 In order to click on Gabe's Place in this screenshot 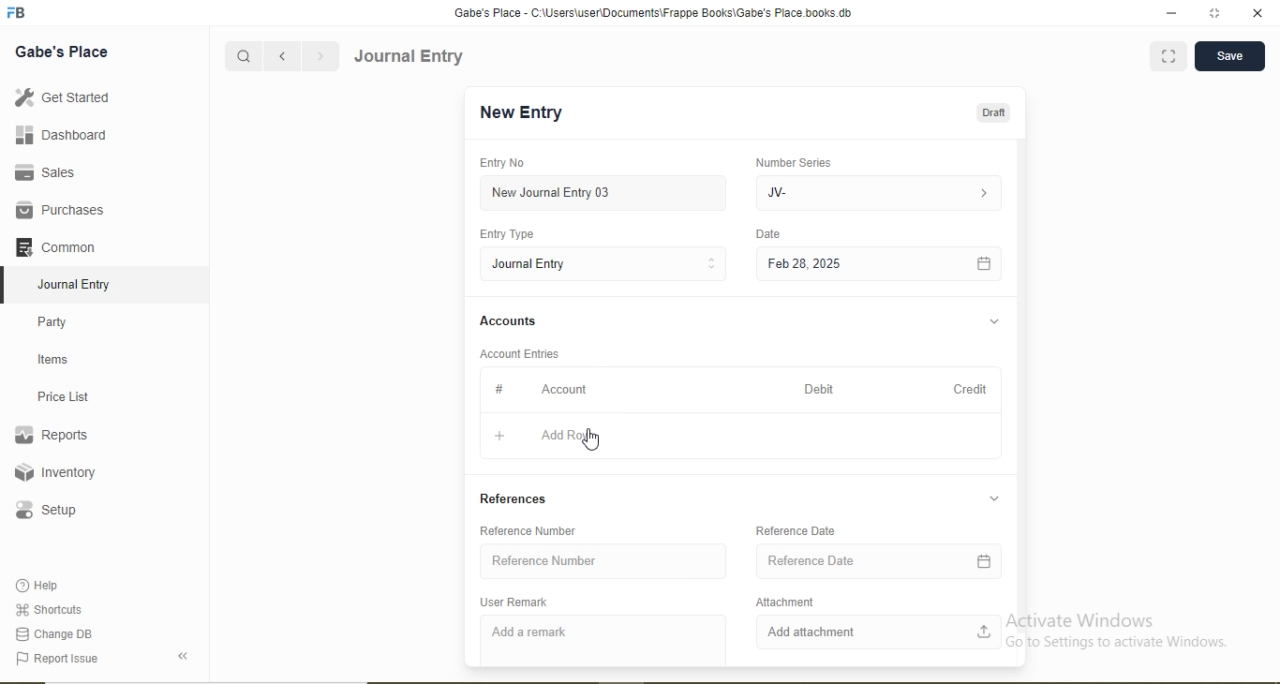, I will do `click(62, 52)`.